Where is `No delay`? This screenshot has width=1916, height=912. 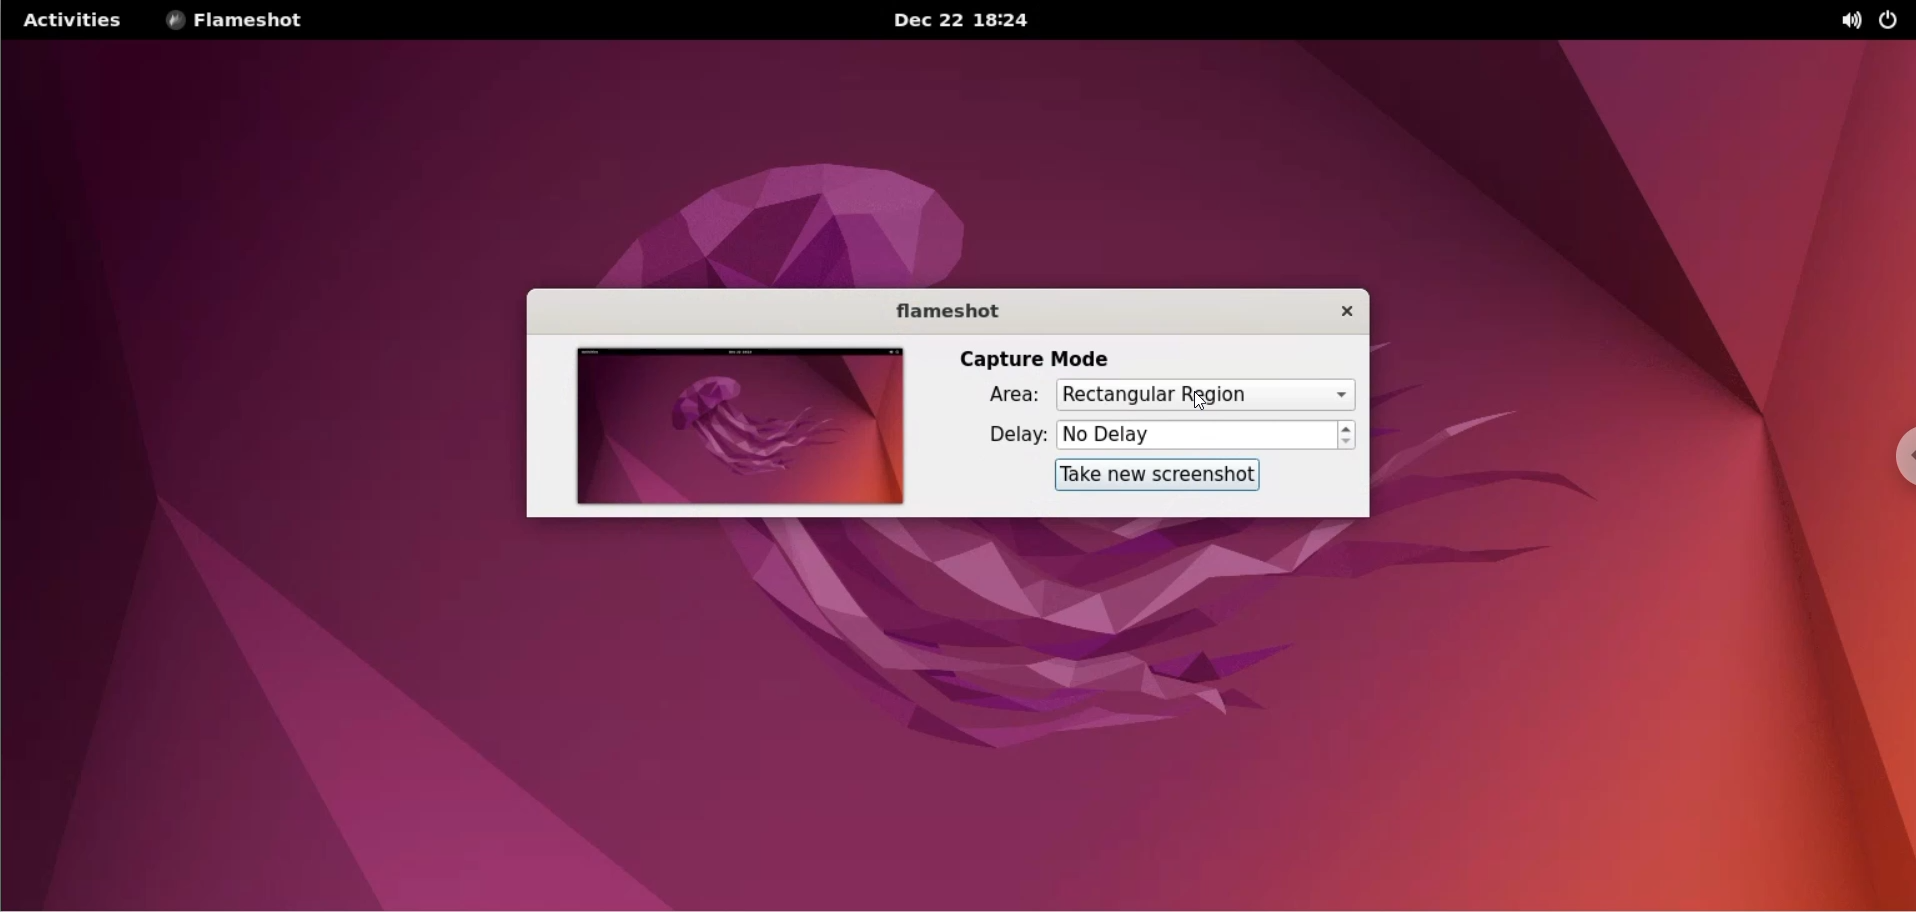
No delay is located at coordinates (1201, 435).